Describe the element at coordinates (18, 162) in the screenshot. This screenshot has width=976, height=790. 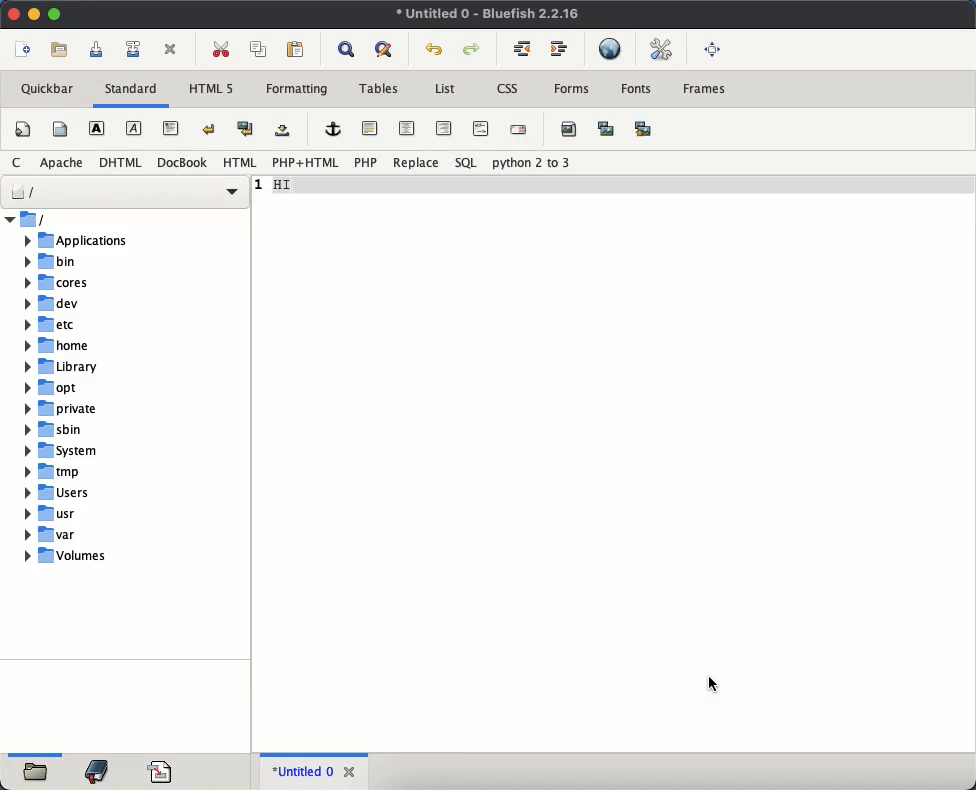
I see `c` at that location.